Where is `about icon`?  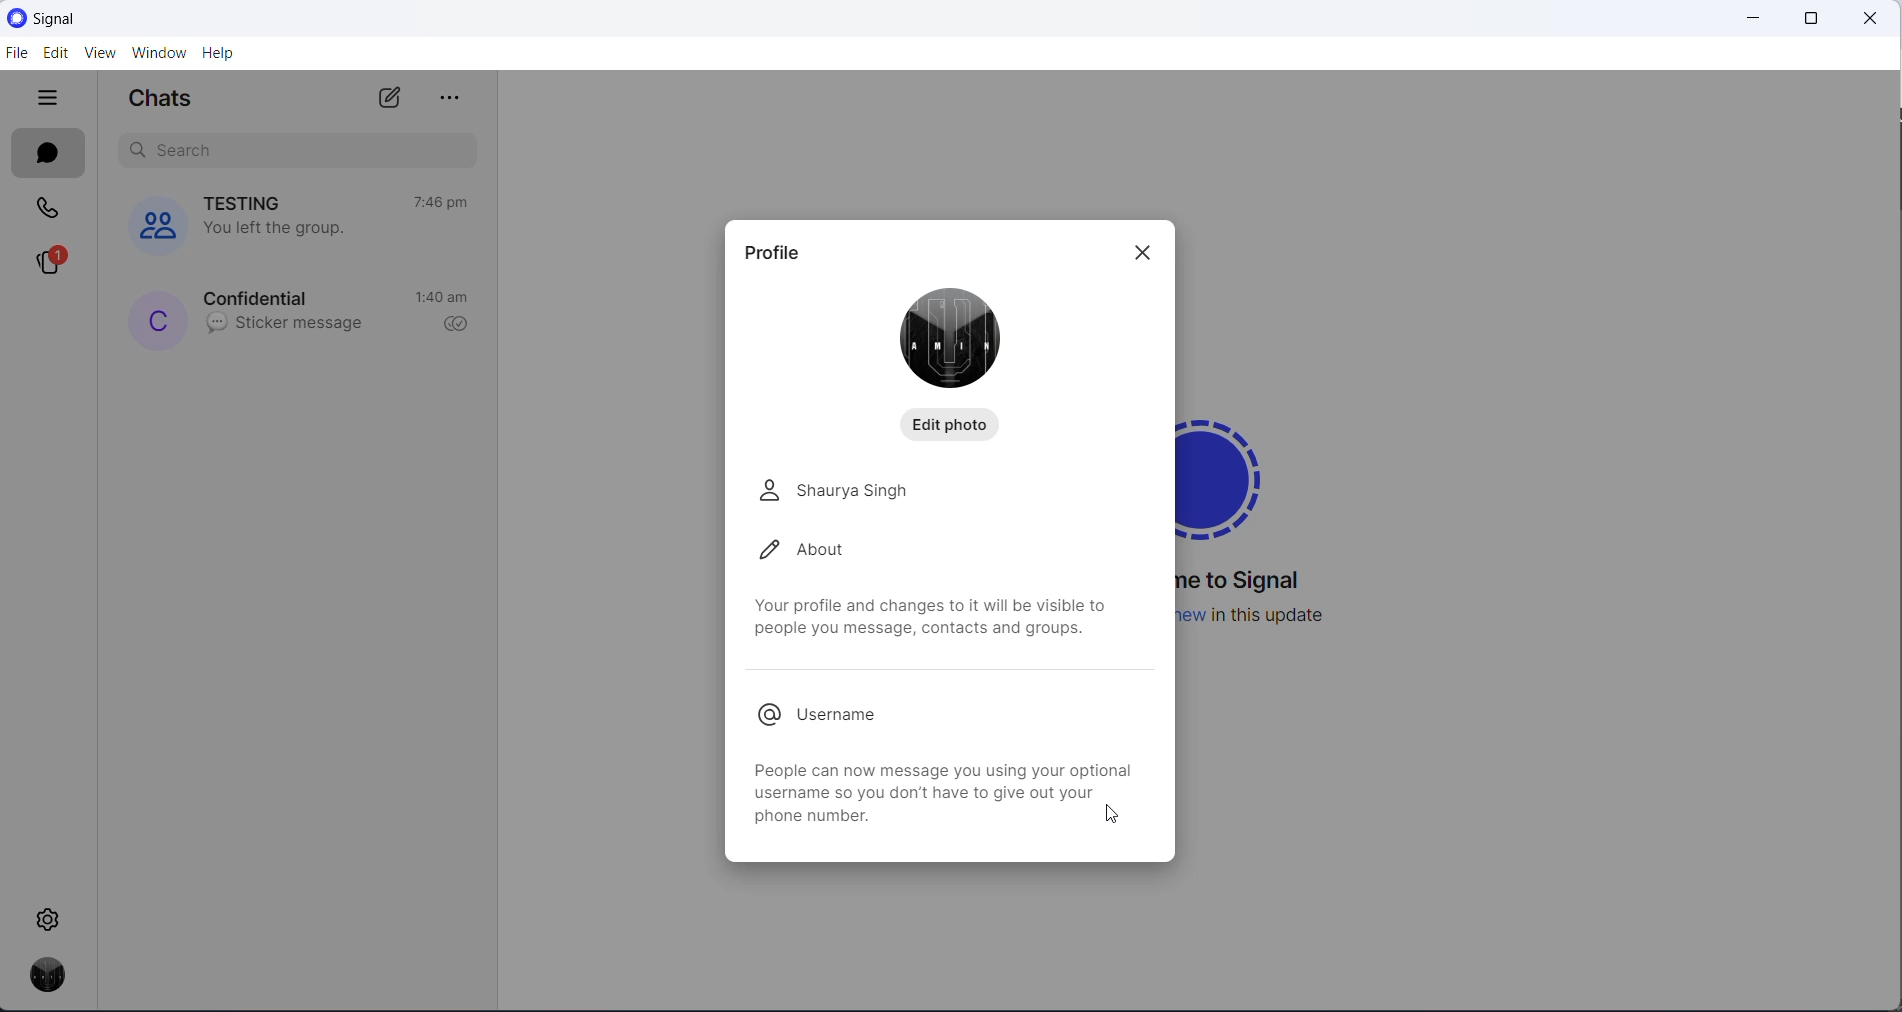 about icon is located at coordinates (763, 551).